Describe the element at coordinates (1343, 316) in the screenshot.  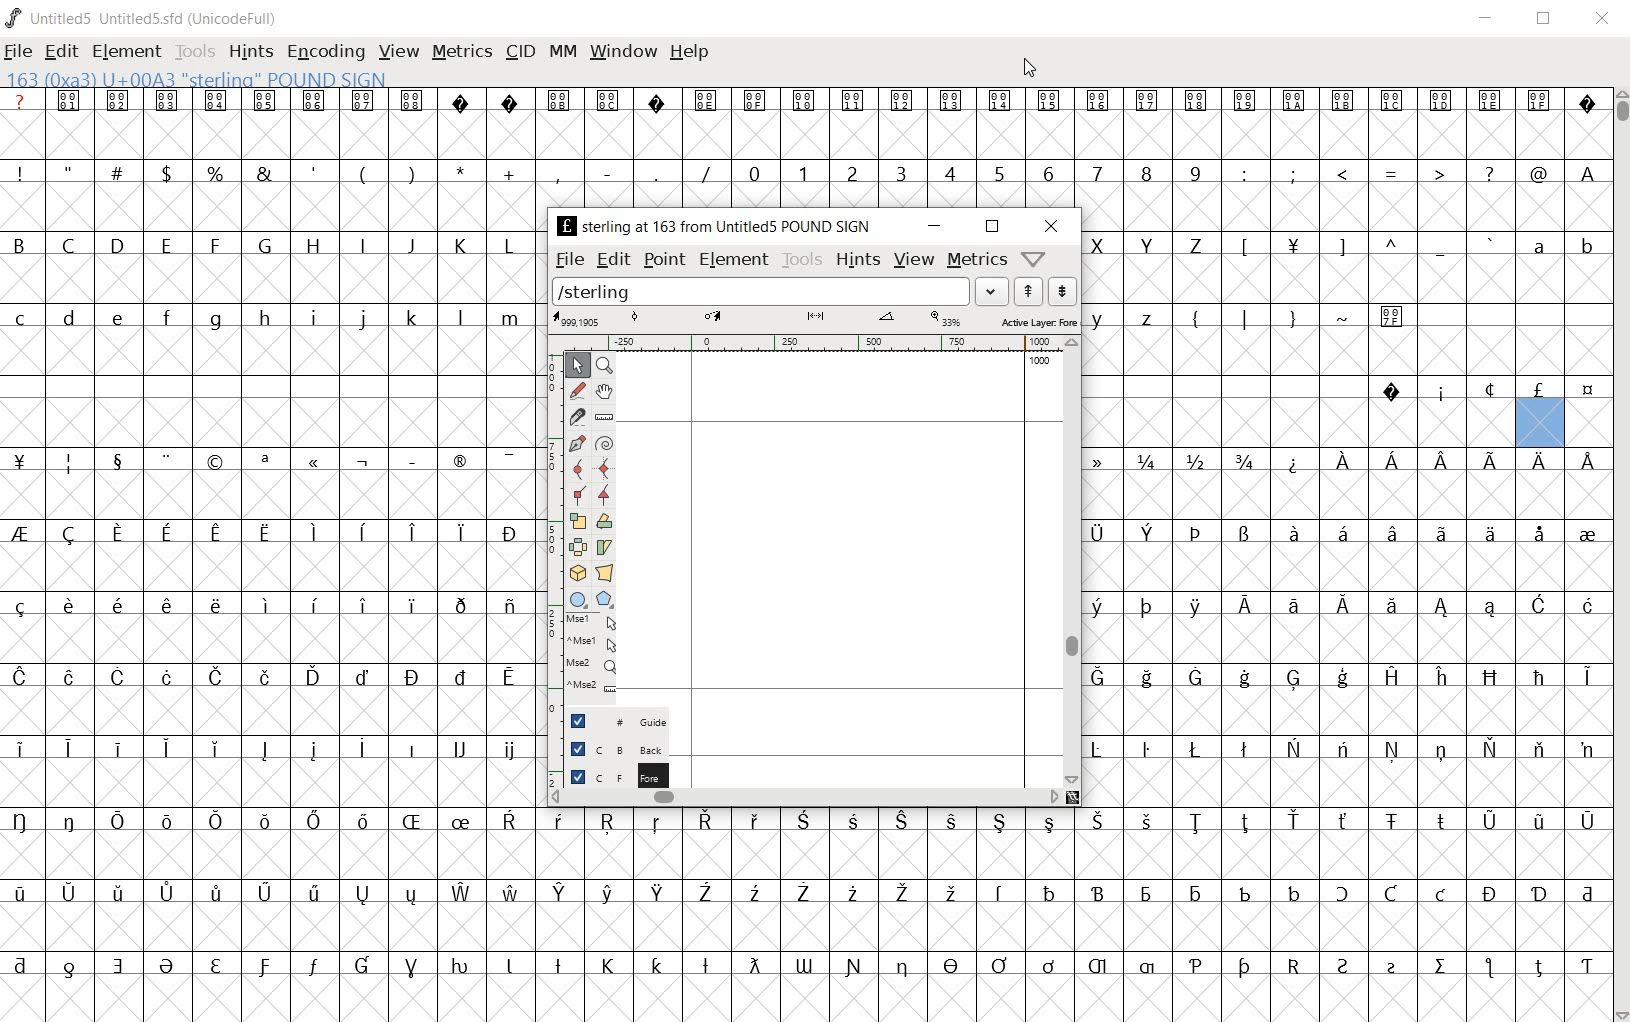
I see `~` at that location.